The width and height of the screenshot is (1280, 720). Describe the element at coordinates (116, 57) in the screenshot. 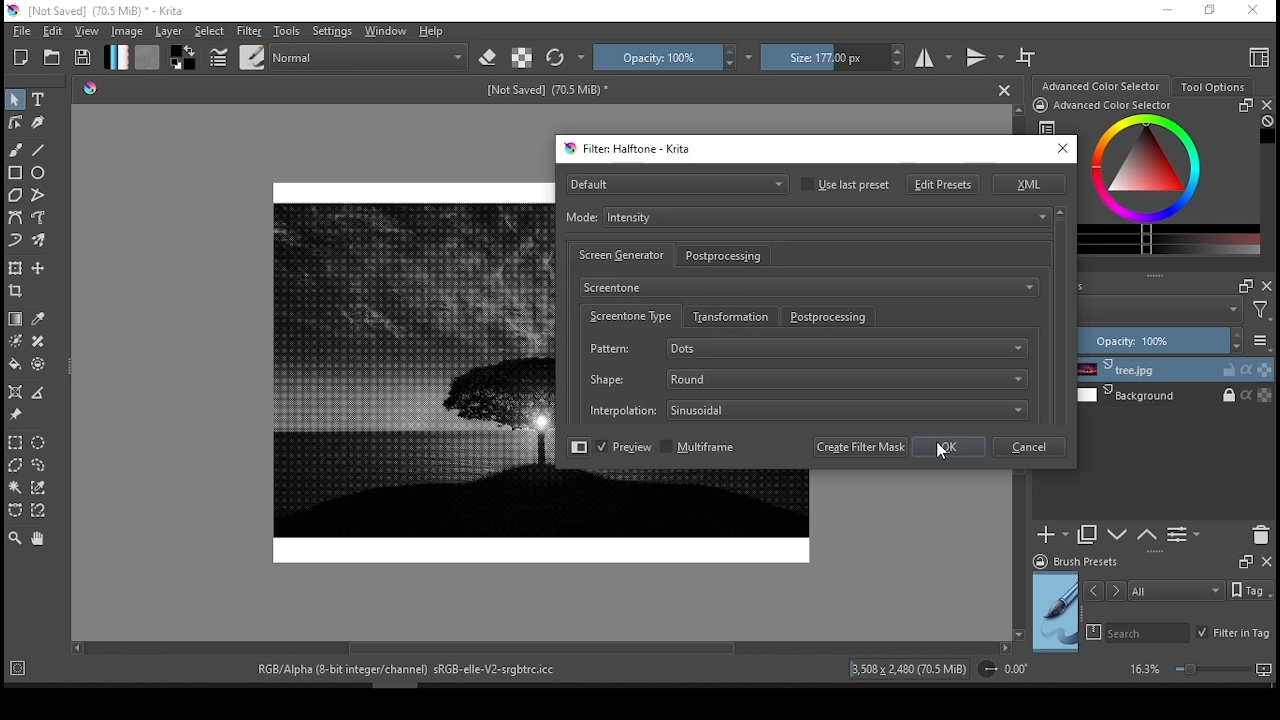

I see `fill gradient tool` at that location.